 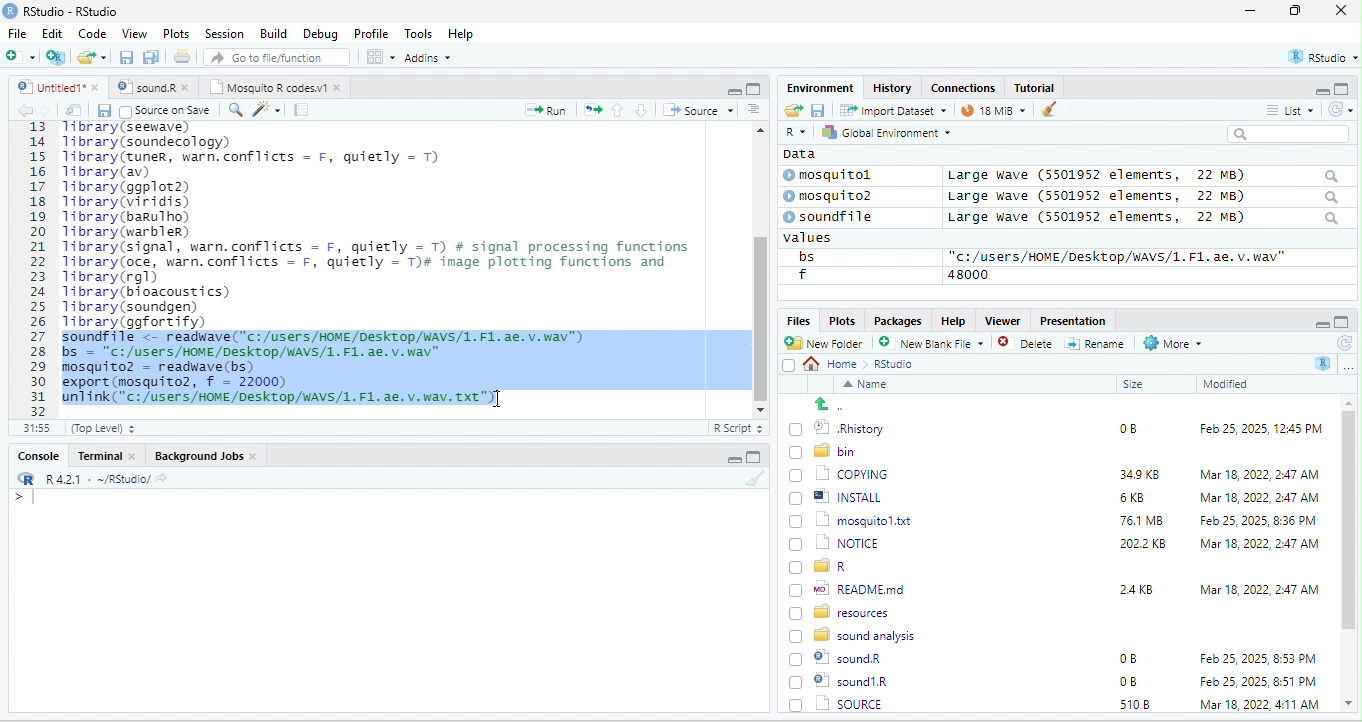 I want to click on maximize, so click(x=753, y=457).